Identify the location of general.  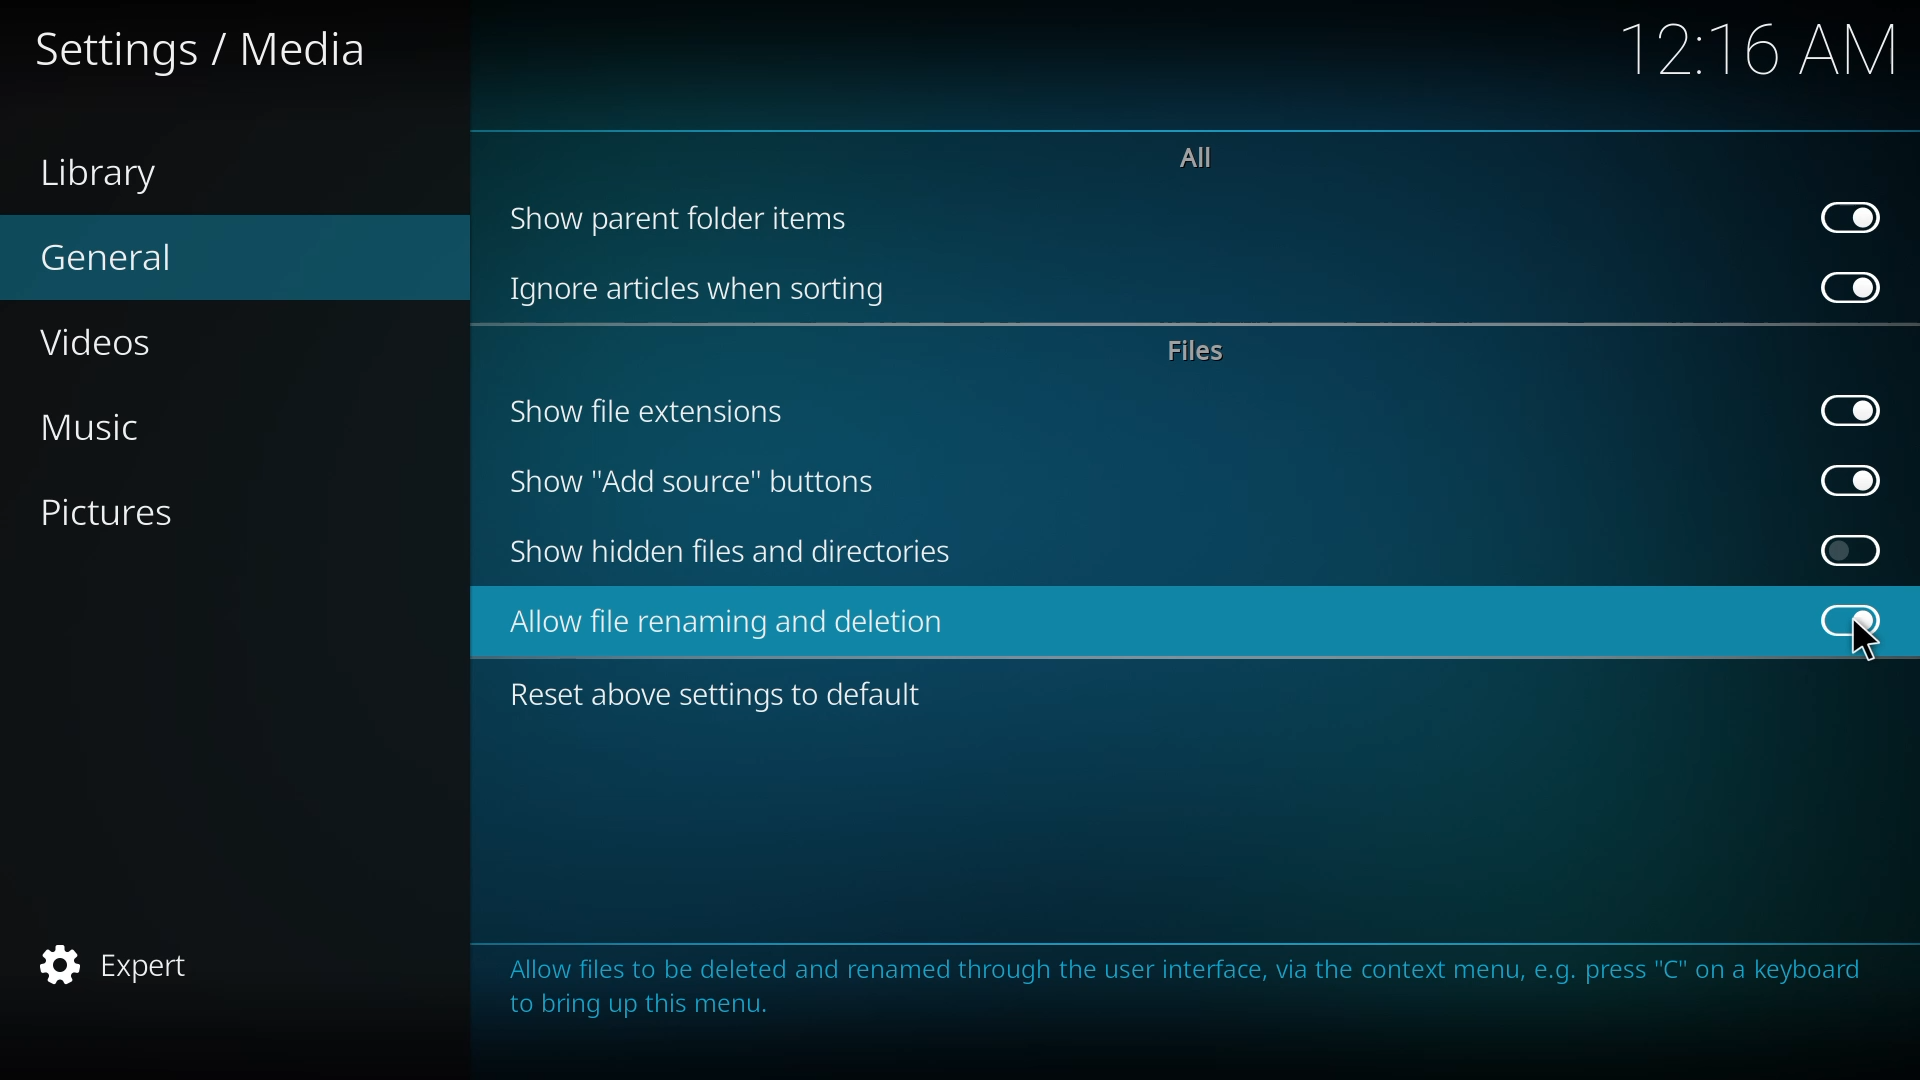
(122, 255).